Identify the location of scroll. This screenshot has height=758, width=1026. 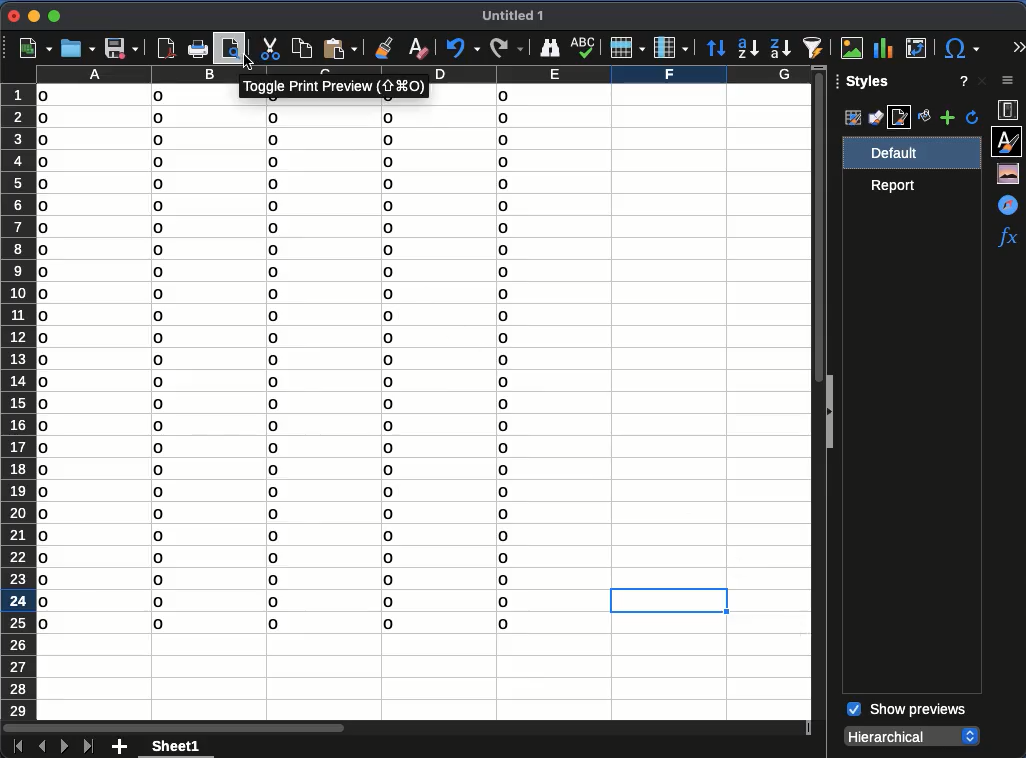
(1020, 497).